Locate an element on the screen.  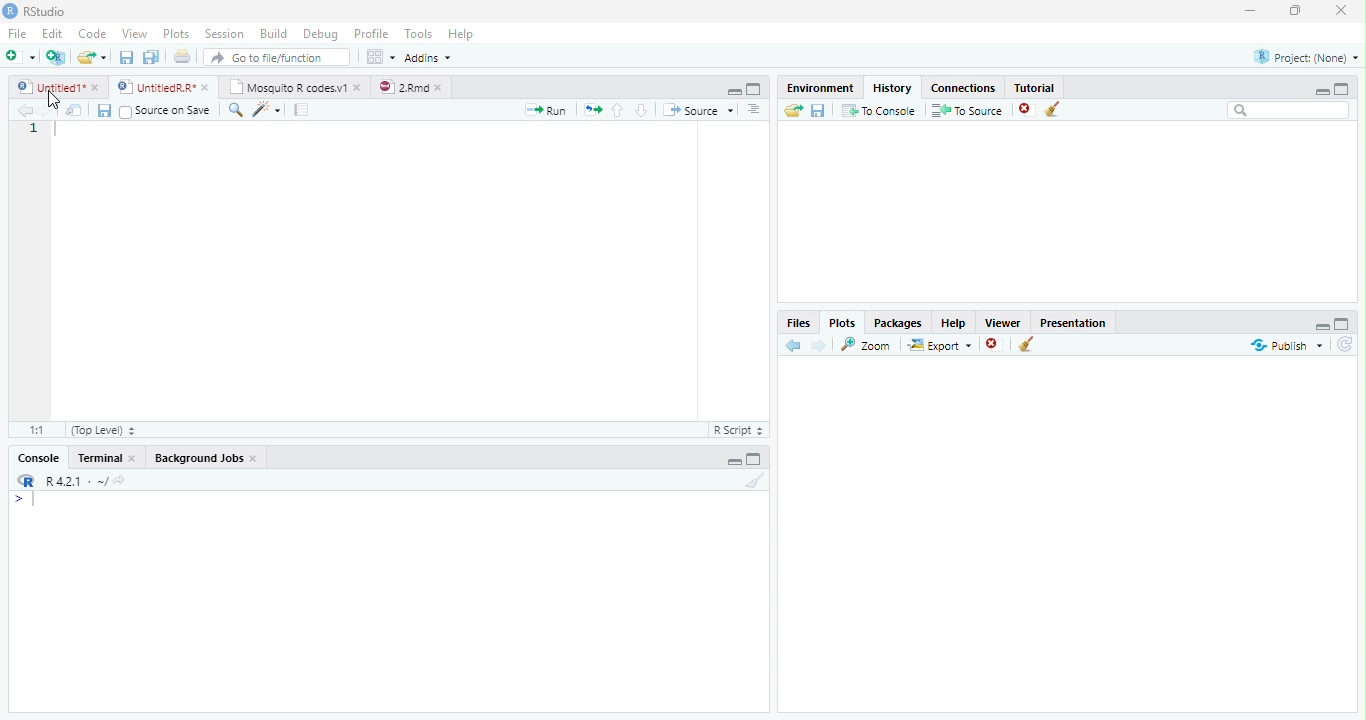
Help is located at coordinates (954, 322).